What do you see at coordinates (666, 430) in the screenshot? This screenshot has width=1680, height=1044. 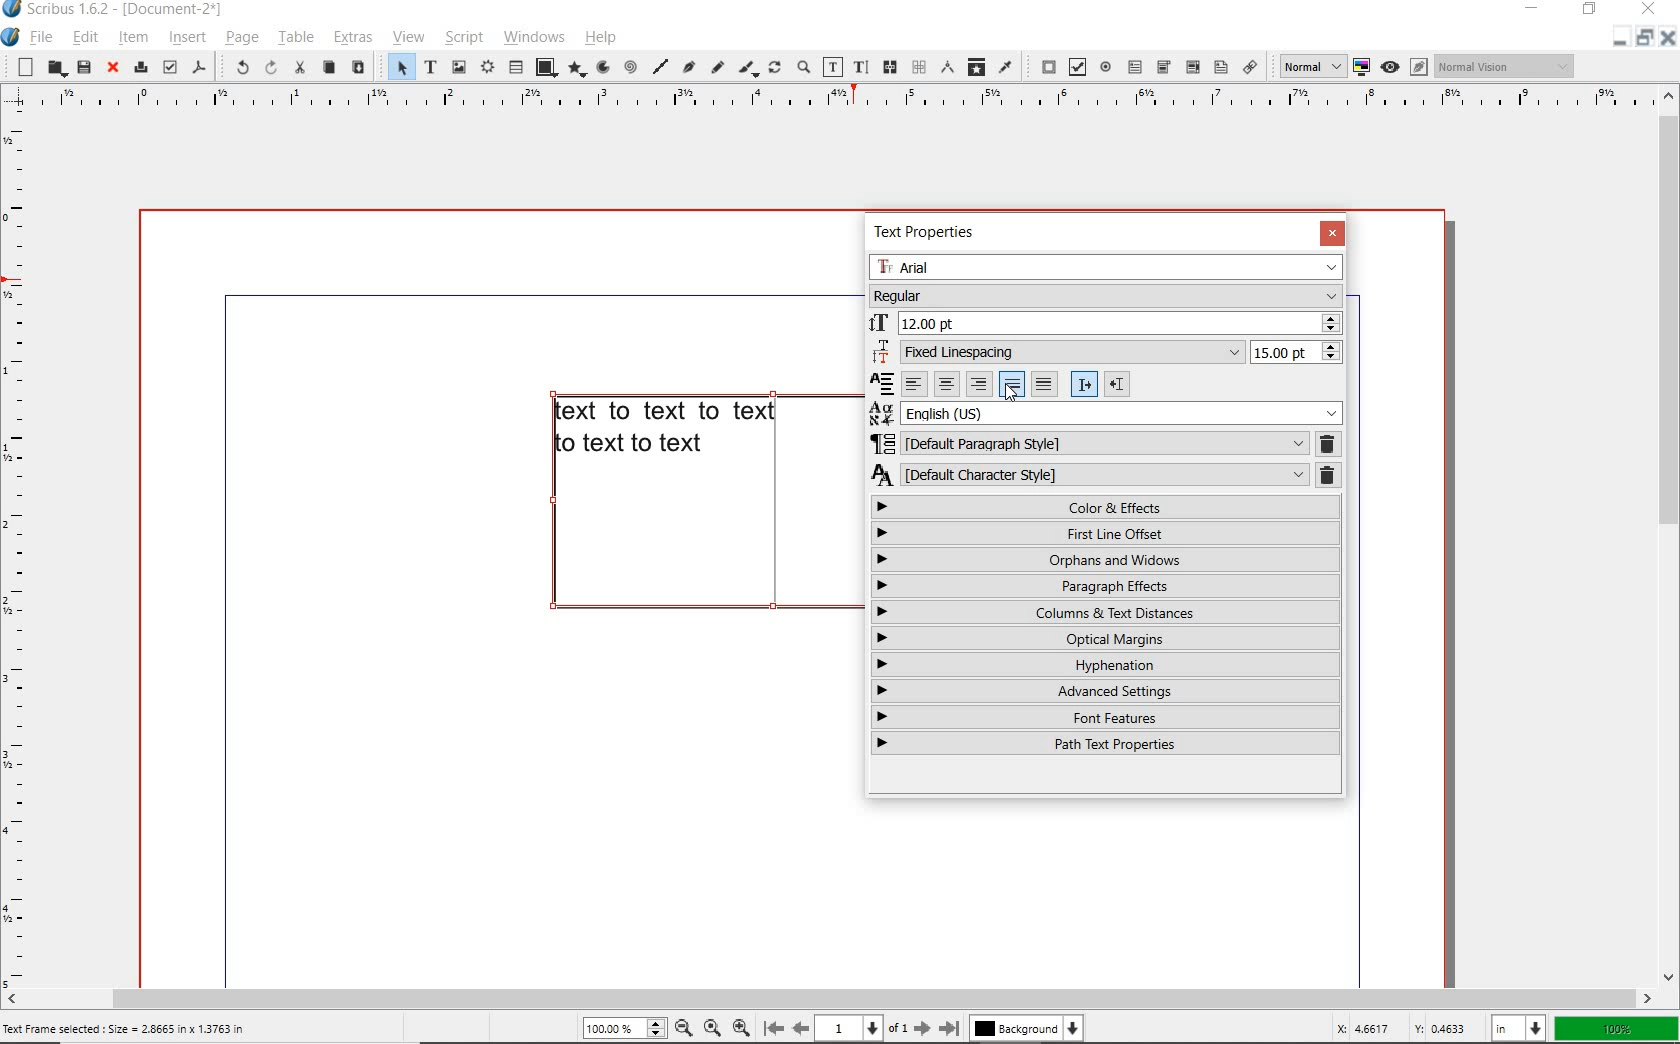 I see `TEXT` at bounding box center [666, 430].